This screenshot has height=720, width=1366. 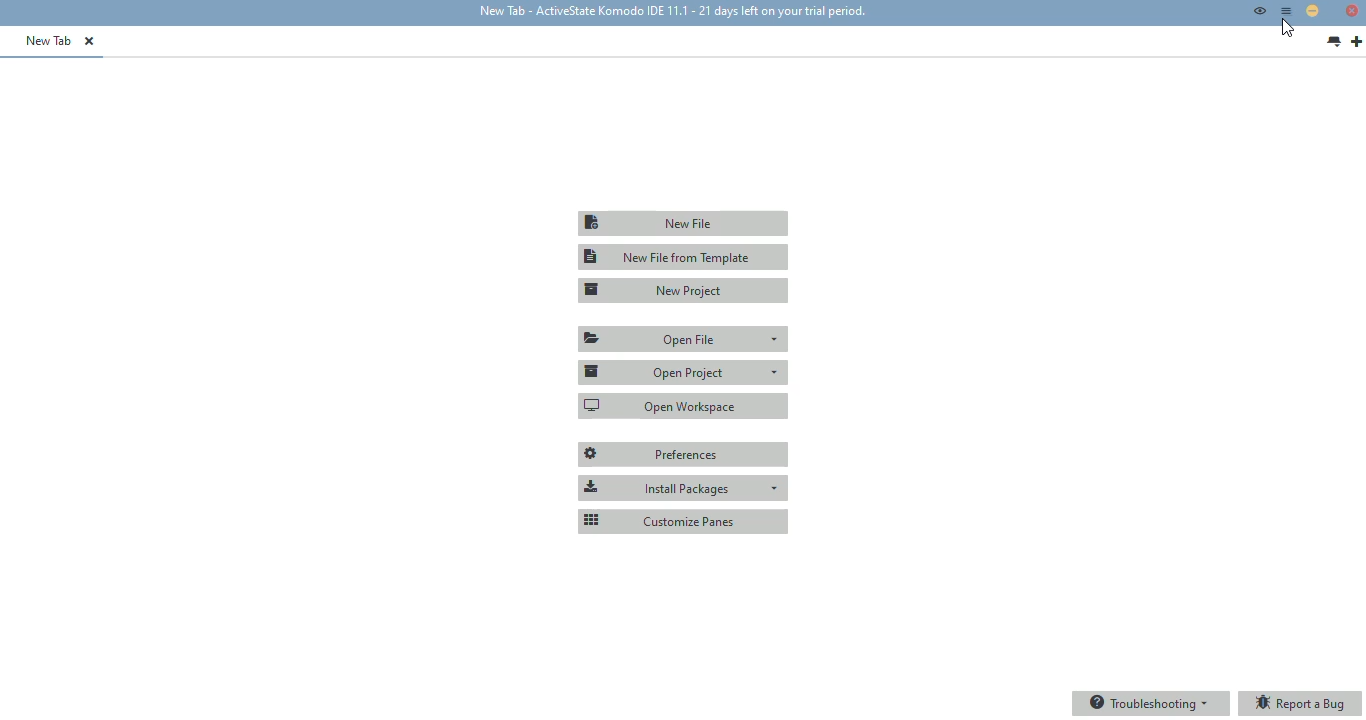 What do you see at coordinates (49, 40) in the screenshot?
I see `new tab` at bounding box center [49, 40].